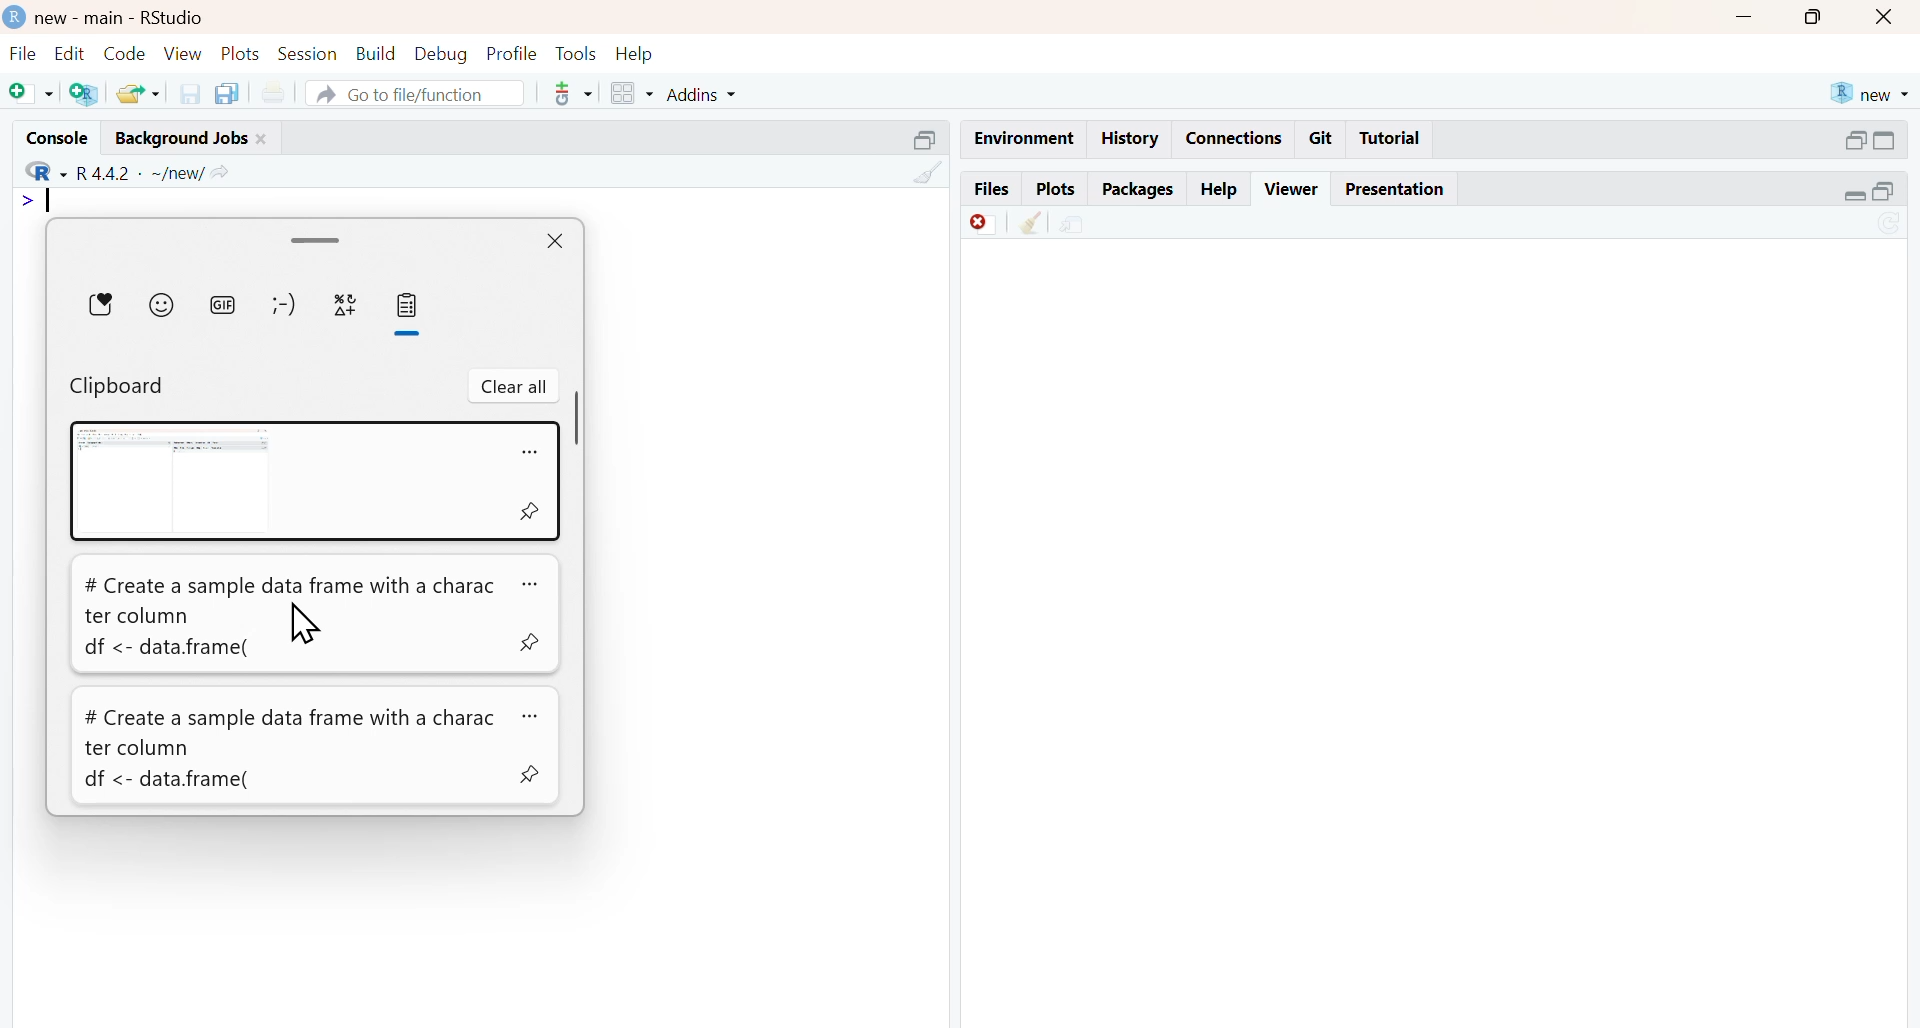  Describe the element at coordinates (1744, 15) in the screenshot. I see `Minimise` at that location.